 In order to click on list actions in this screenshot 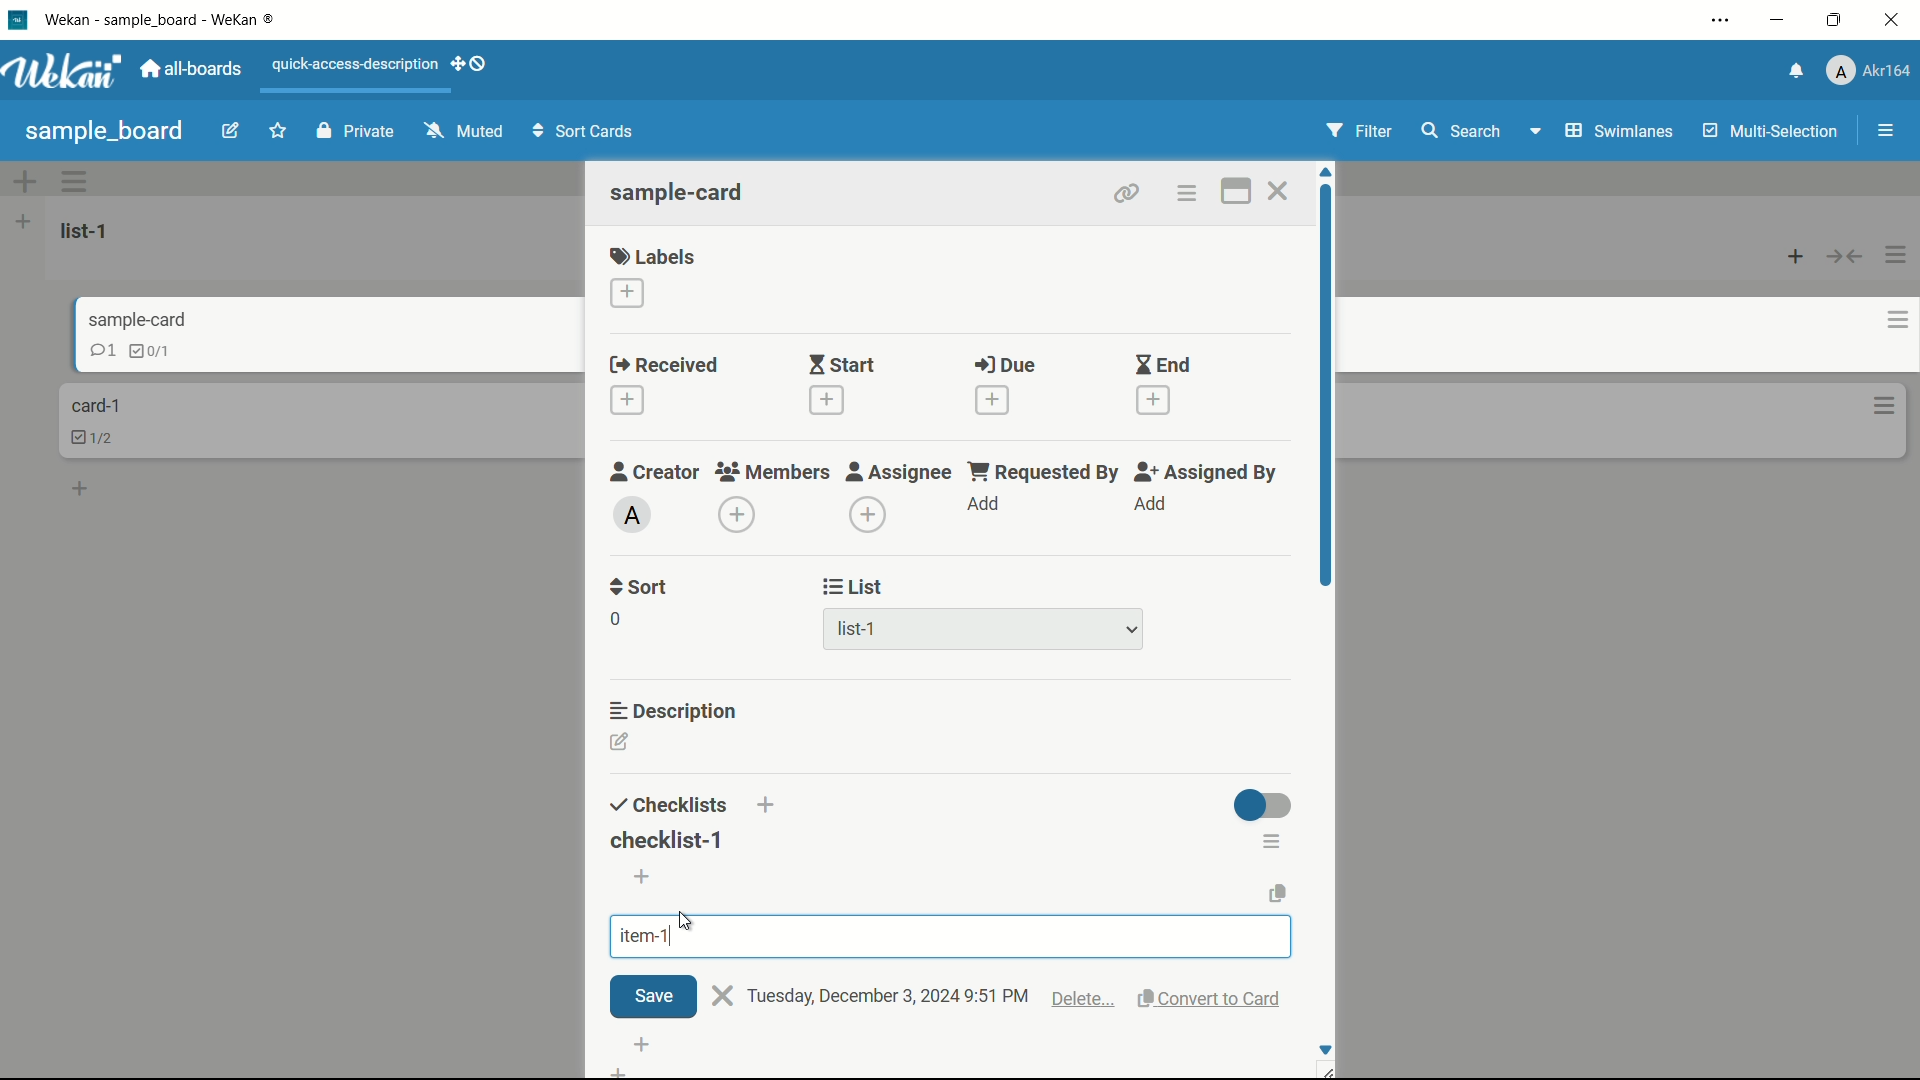, I will do `click(22, 221)`.